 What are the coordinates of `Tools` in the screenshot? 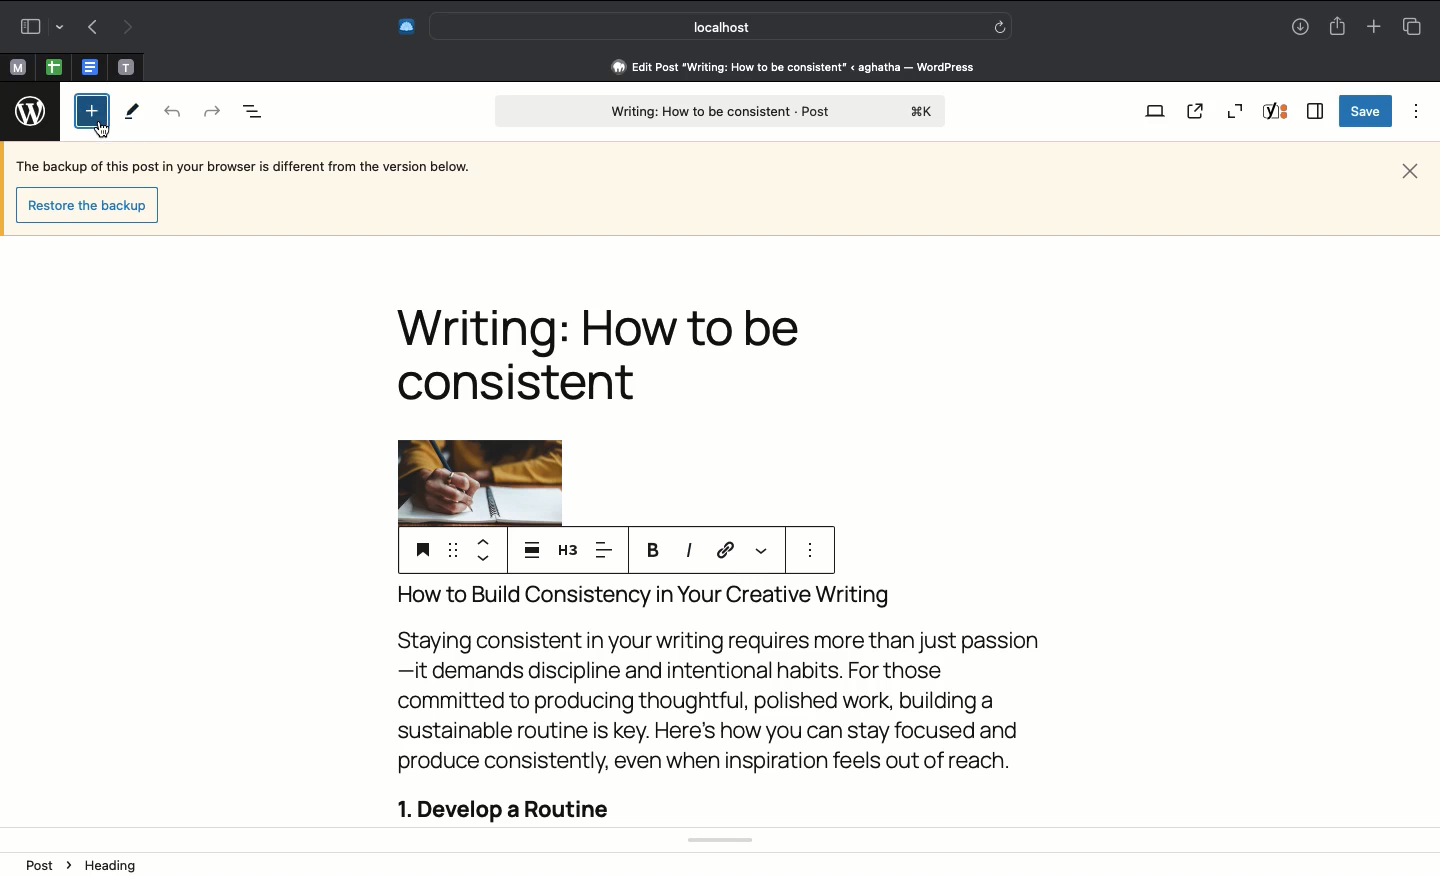 It's located at (134, 111).